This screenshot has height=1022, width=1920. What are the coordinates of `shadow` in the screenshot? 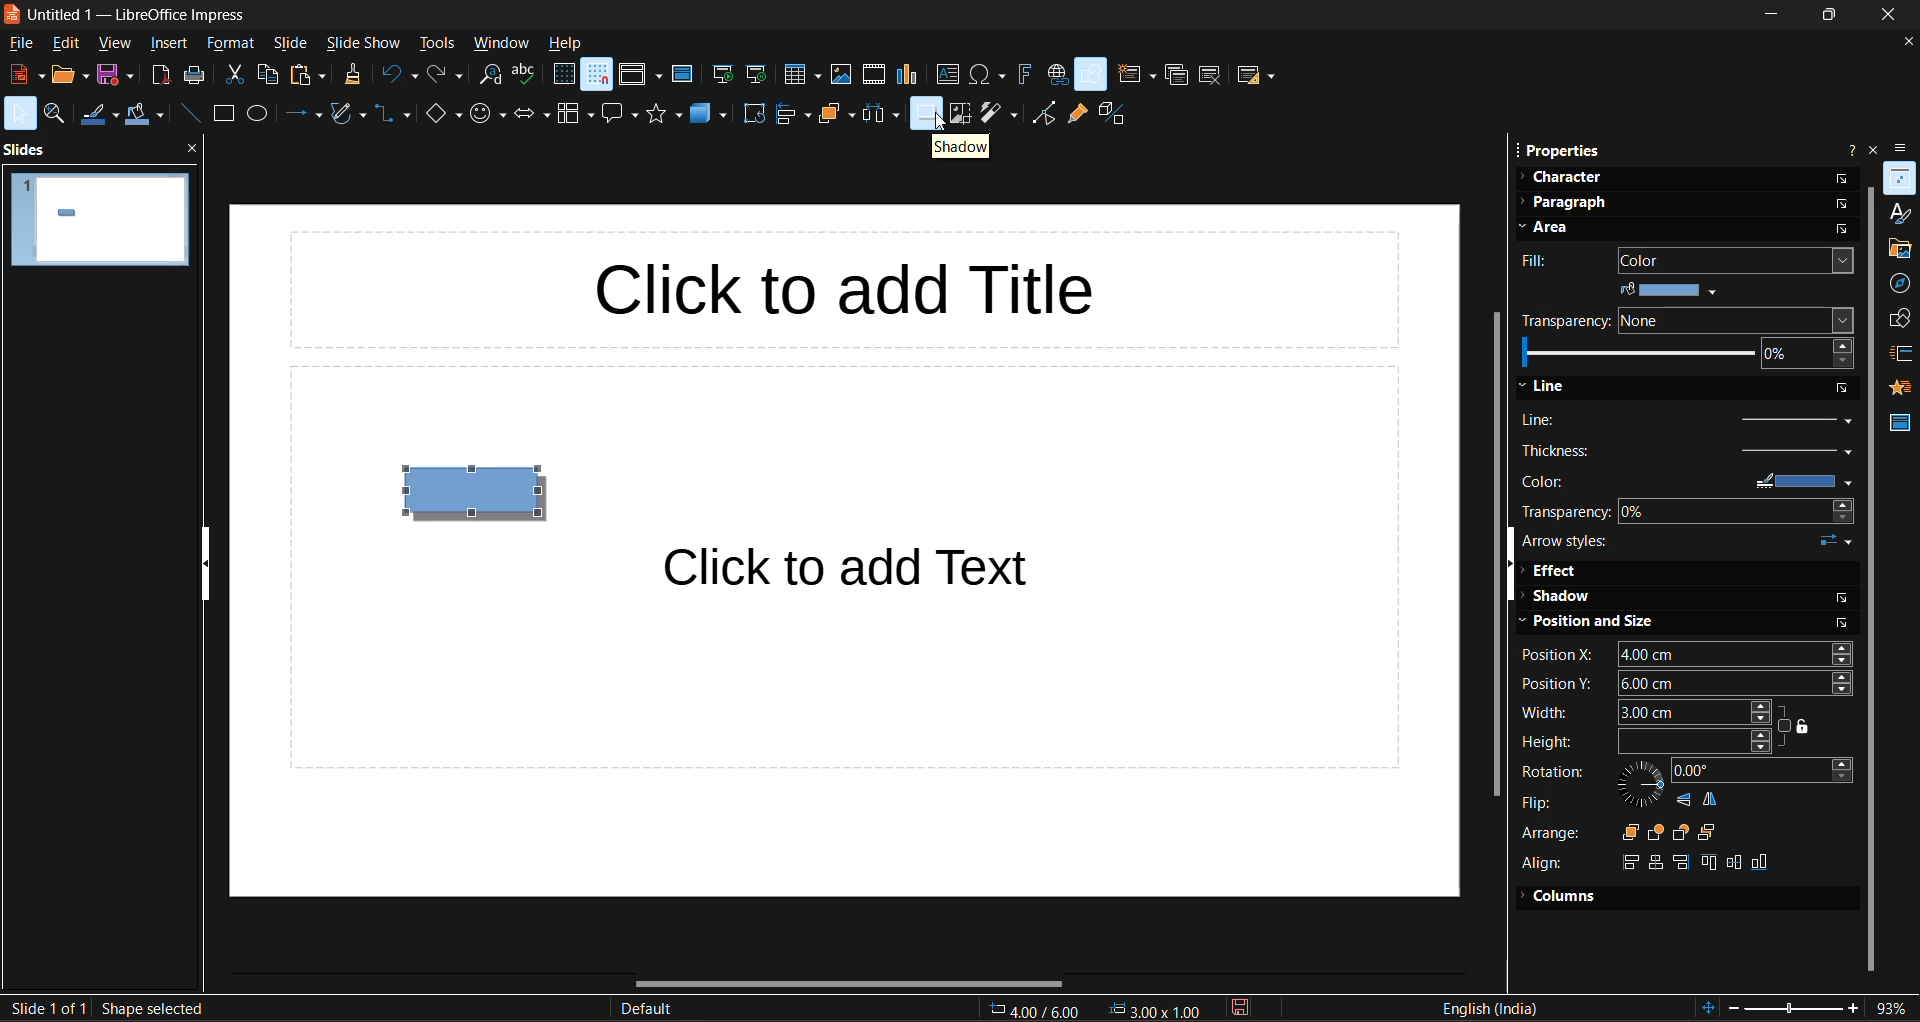 It's located at (1559, 600).